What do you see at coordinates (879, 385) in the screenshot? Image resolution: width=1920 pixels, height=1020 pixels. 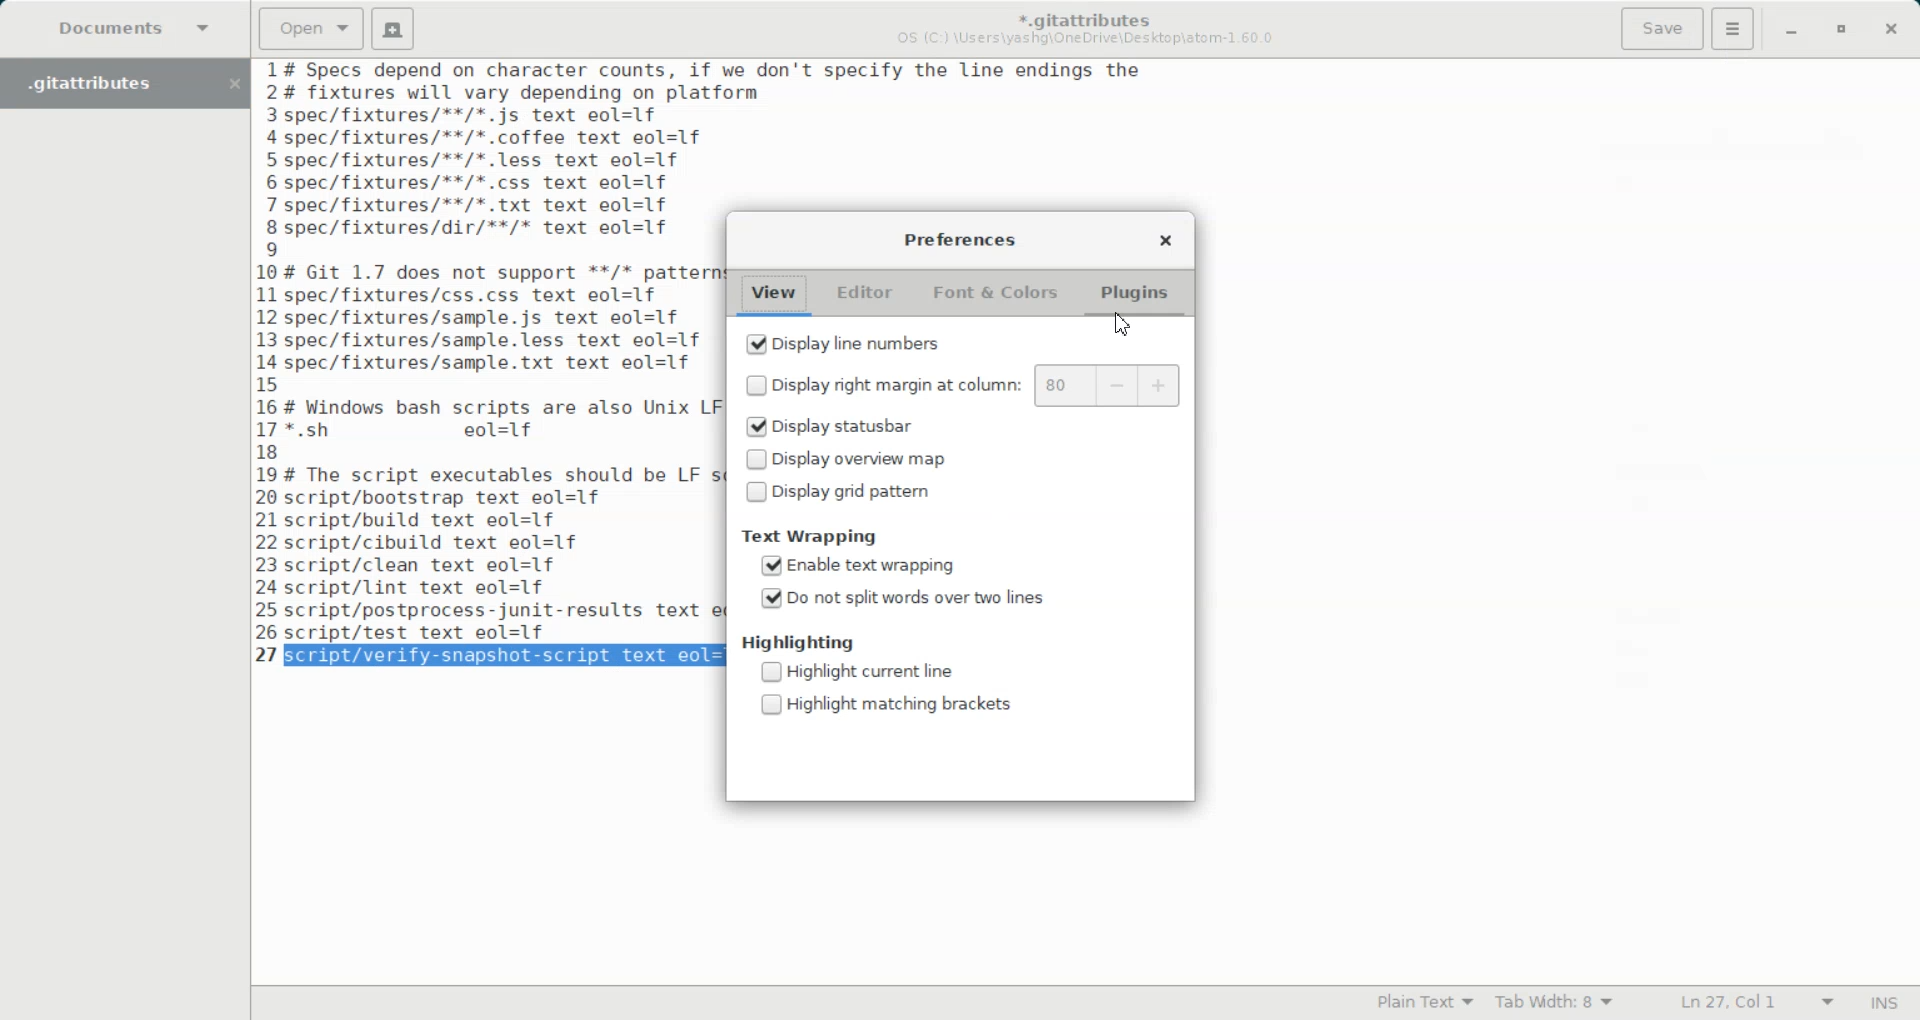 I see `Display right margin at column` at bounding box center [879, 385].